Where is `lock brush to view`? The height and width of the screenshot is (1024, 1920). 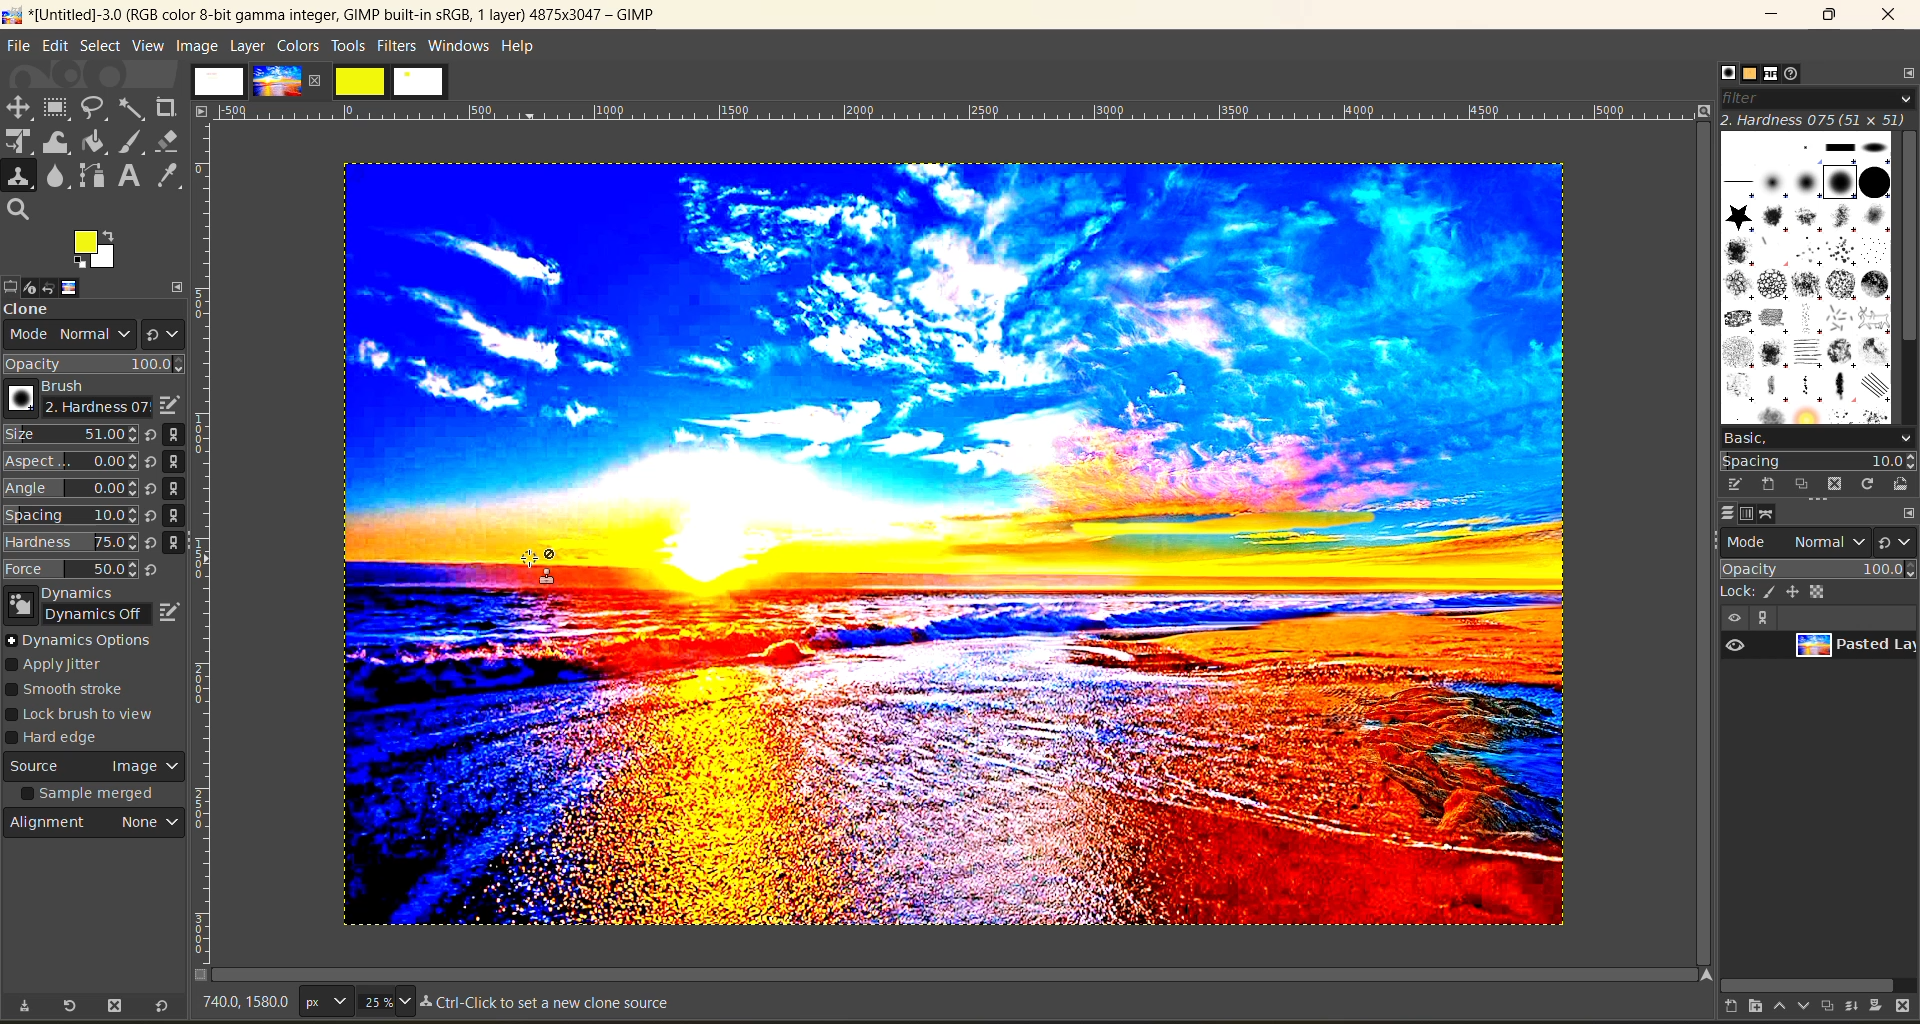 lock brush to view is located at coordinates (89, 715).